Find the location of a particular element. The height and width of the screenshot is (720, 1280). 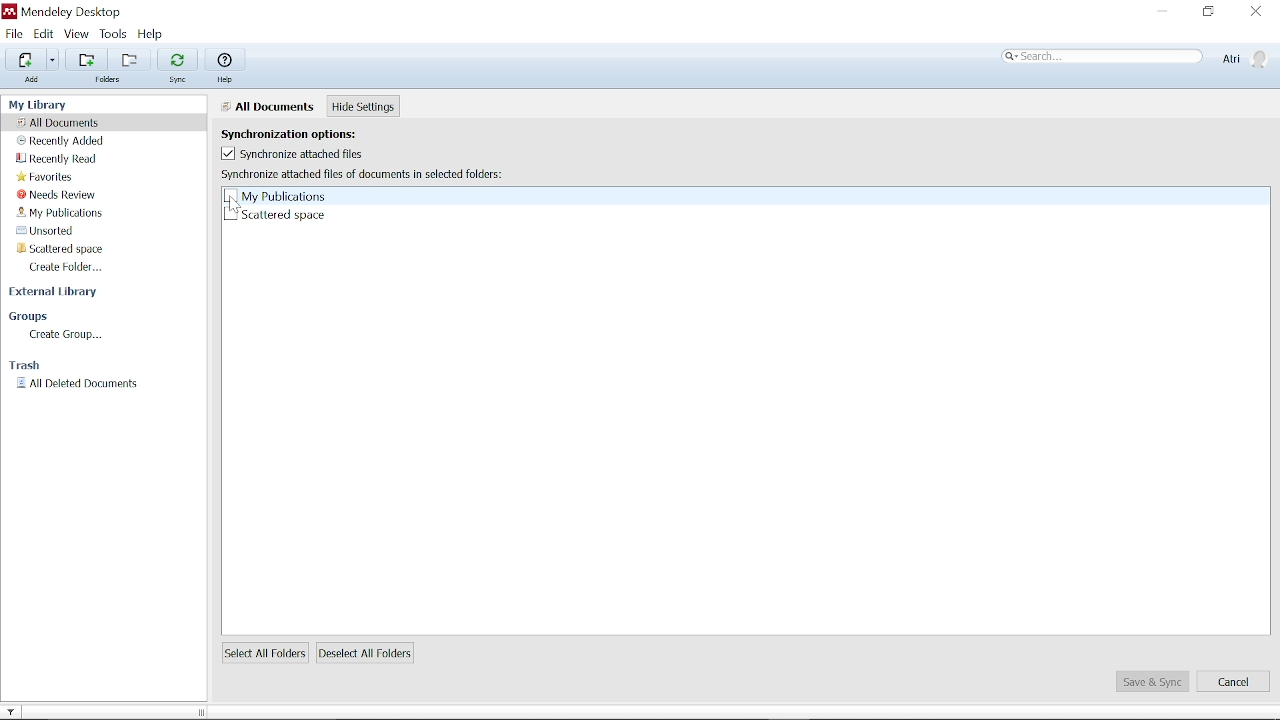

Mendeley desktop is located at coordinates (68, 12).